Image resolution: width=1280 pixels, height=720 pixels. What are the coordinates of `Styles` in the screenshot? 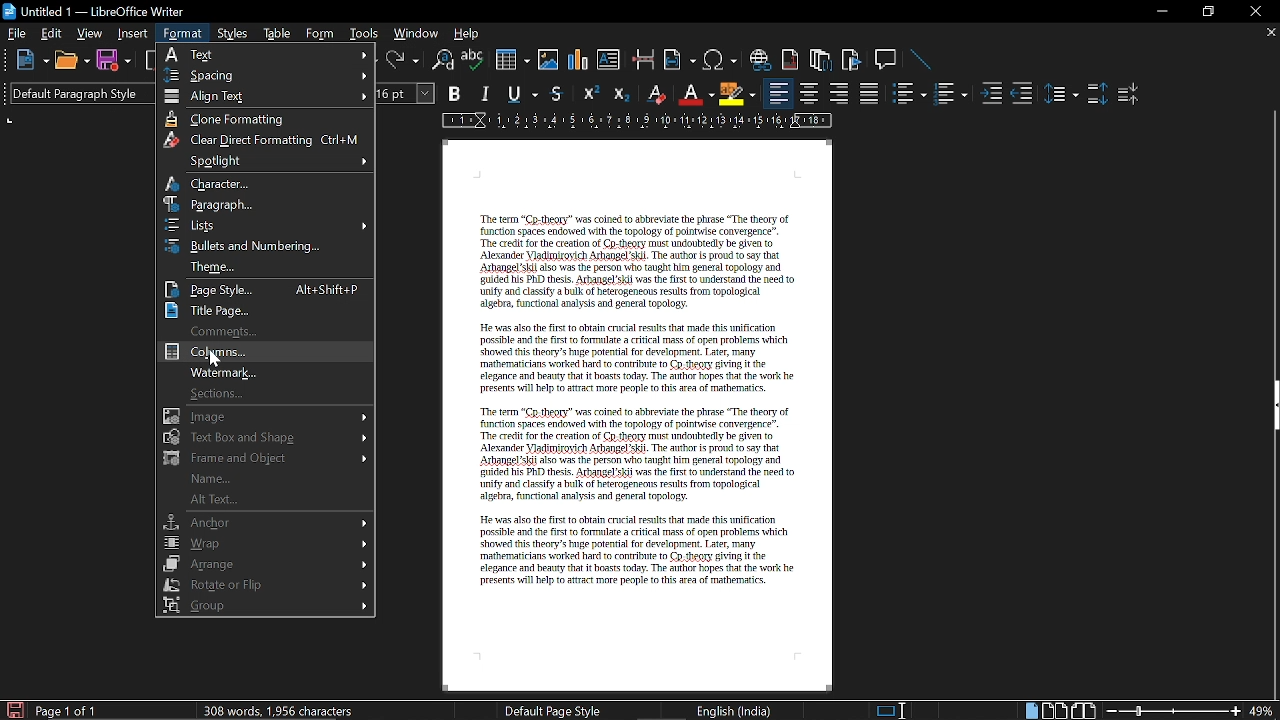 It's located at (234, 34).